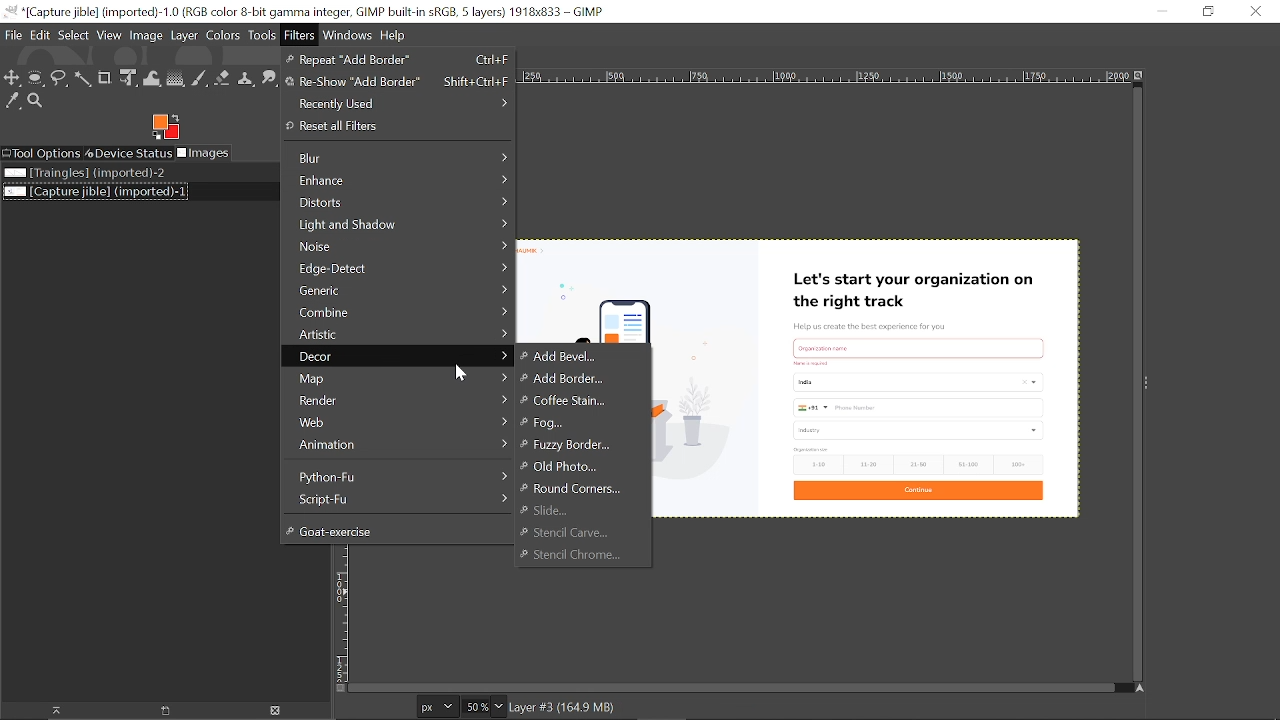  Describe the element at coordinates (344, 620) in the screenshot. I see `Vertical label` at that location.